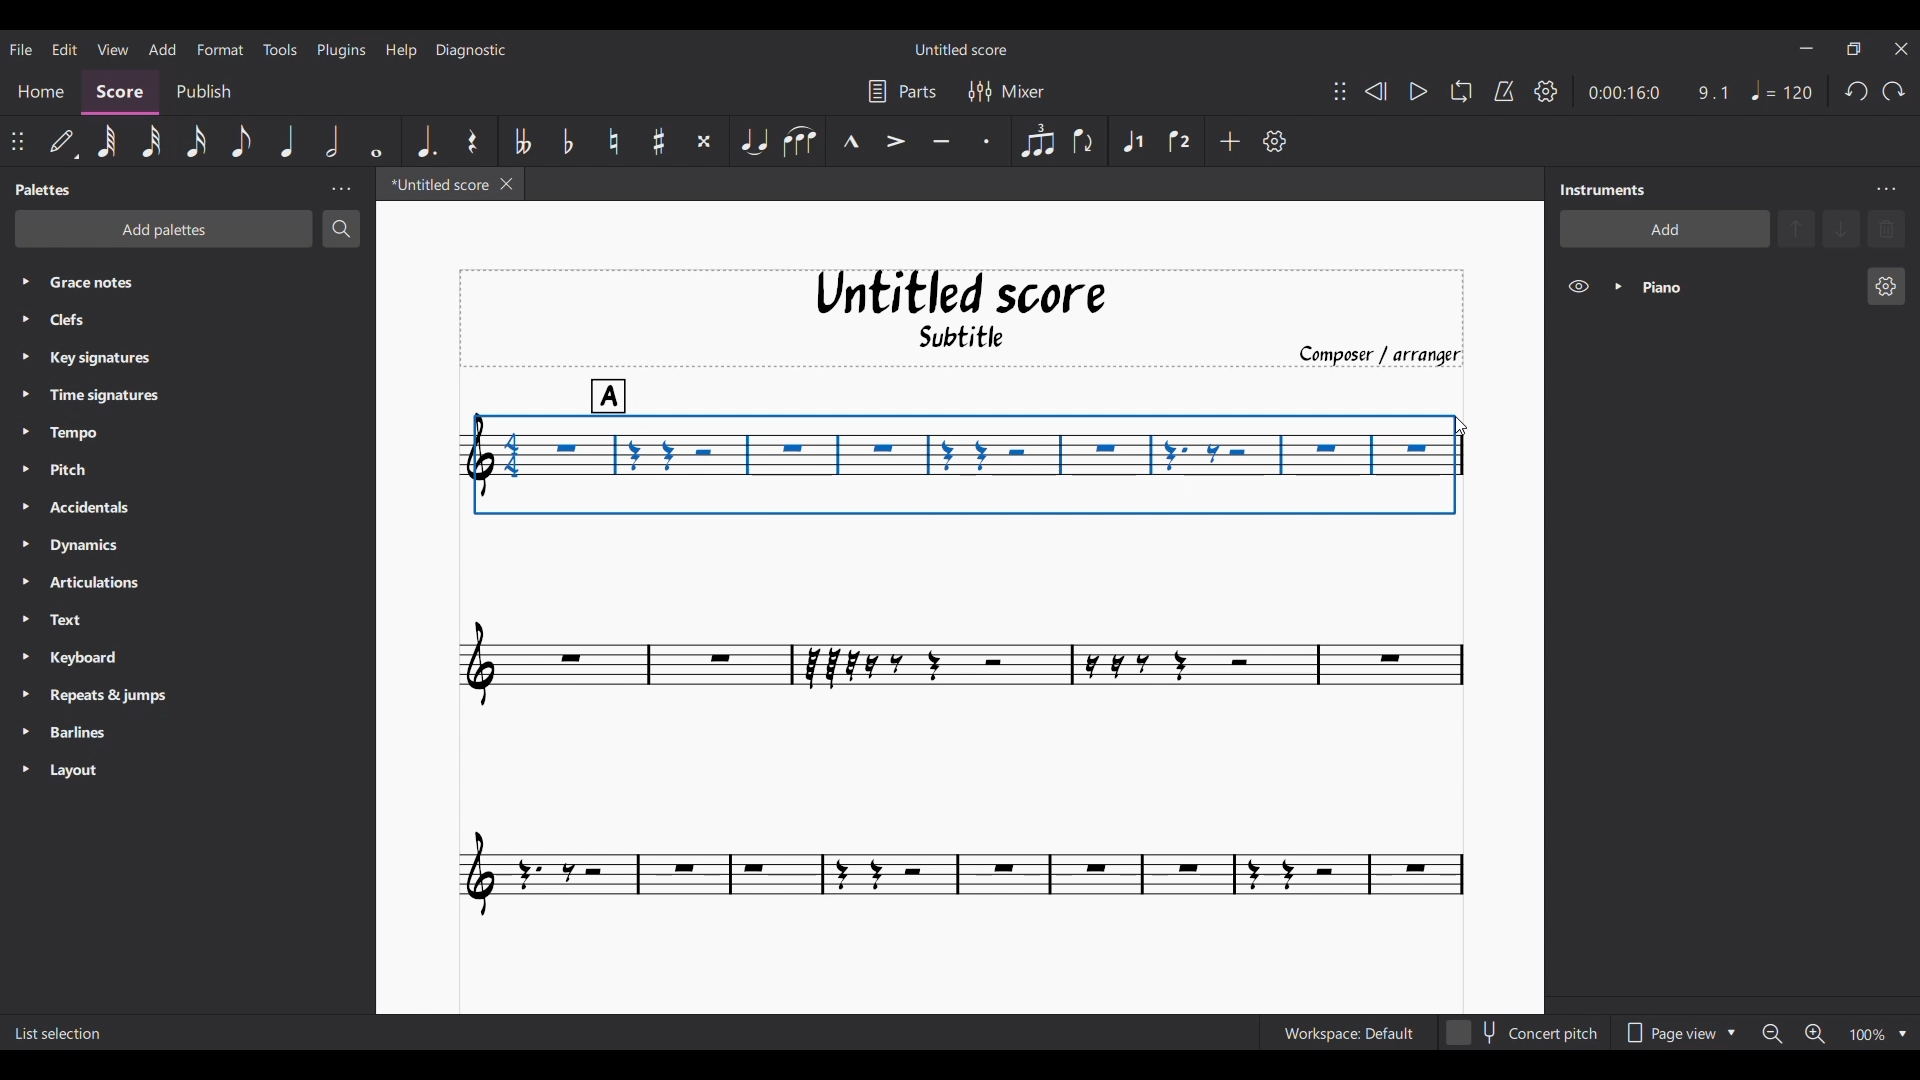  What do you see at coordinates (851, 140) in the screenshot?
I see `Marcato` at bounding box center [851, 140].